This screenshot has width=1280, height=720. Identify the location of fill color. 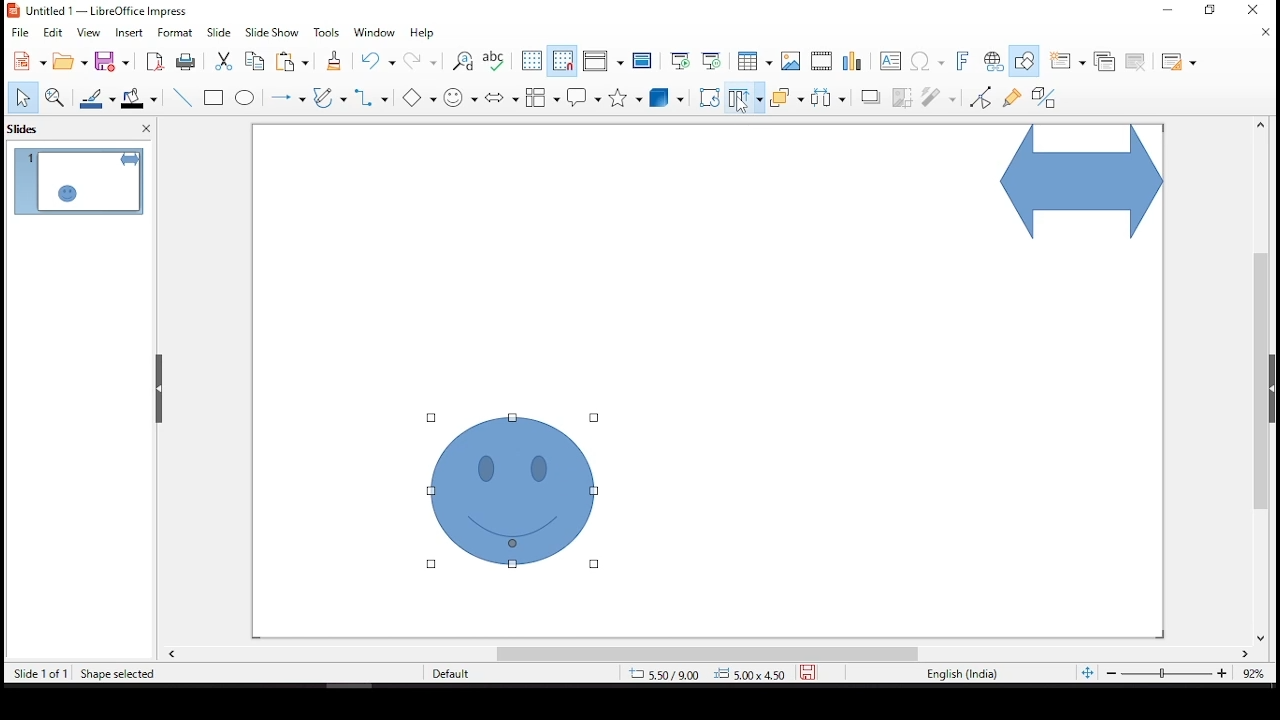
(143, 98).